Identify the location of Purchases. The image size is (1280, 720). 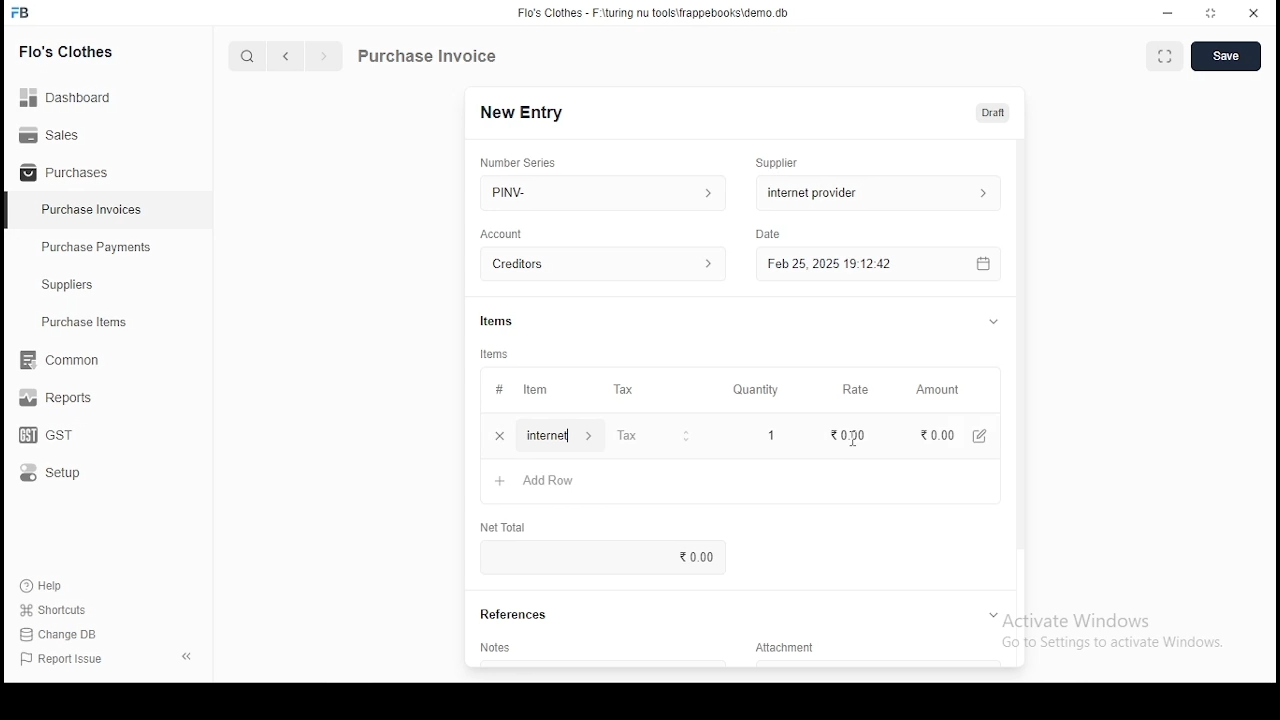
(65, 173).